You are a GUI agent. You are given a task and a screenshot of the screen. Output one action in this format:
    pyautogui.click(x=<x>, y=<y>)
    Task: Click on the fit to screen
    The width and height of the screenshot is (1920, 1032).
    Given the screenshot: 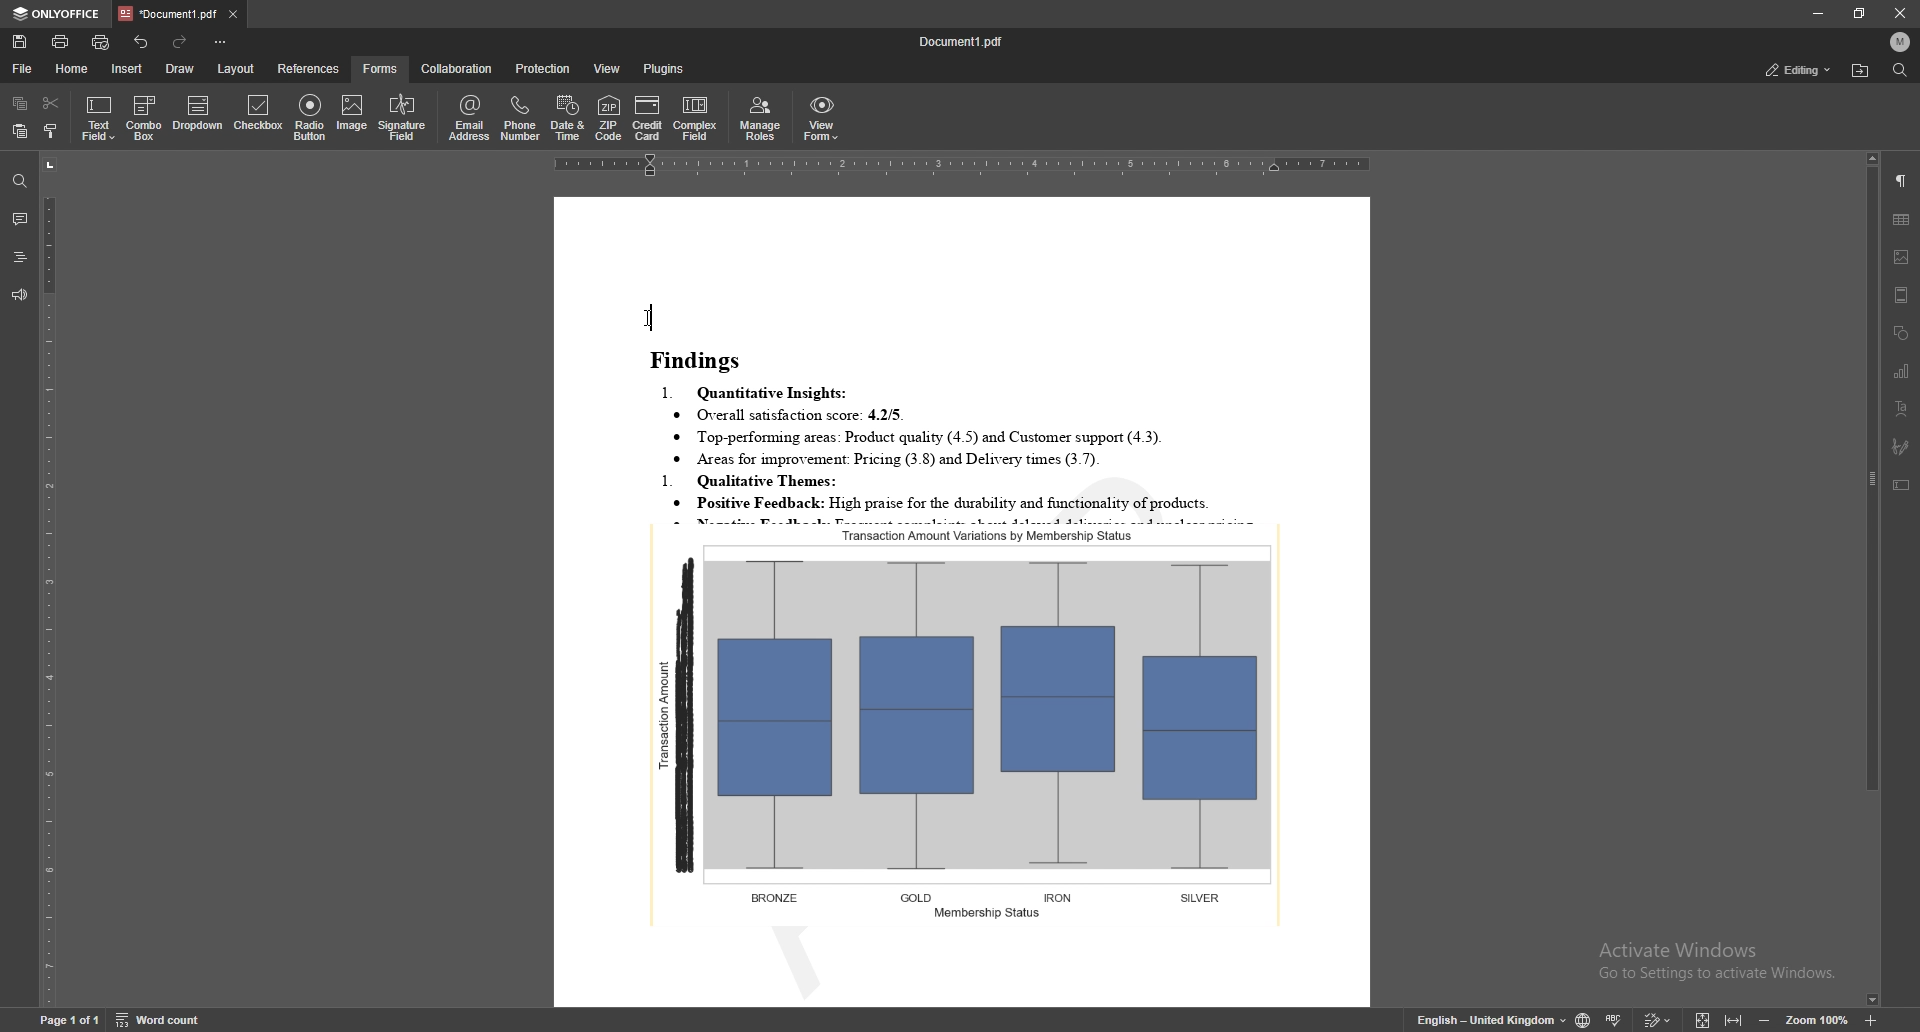 What is the action you would take?
    pyautogui.click(x=1700, y=1019)
    